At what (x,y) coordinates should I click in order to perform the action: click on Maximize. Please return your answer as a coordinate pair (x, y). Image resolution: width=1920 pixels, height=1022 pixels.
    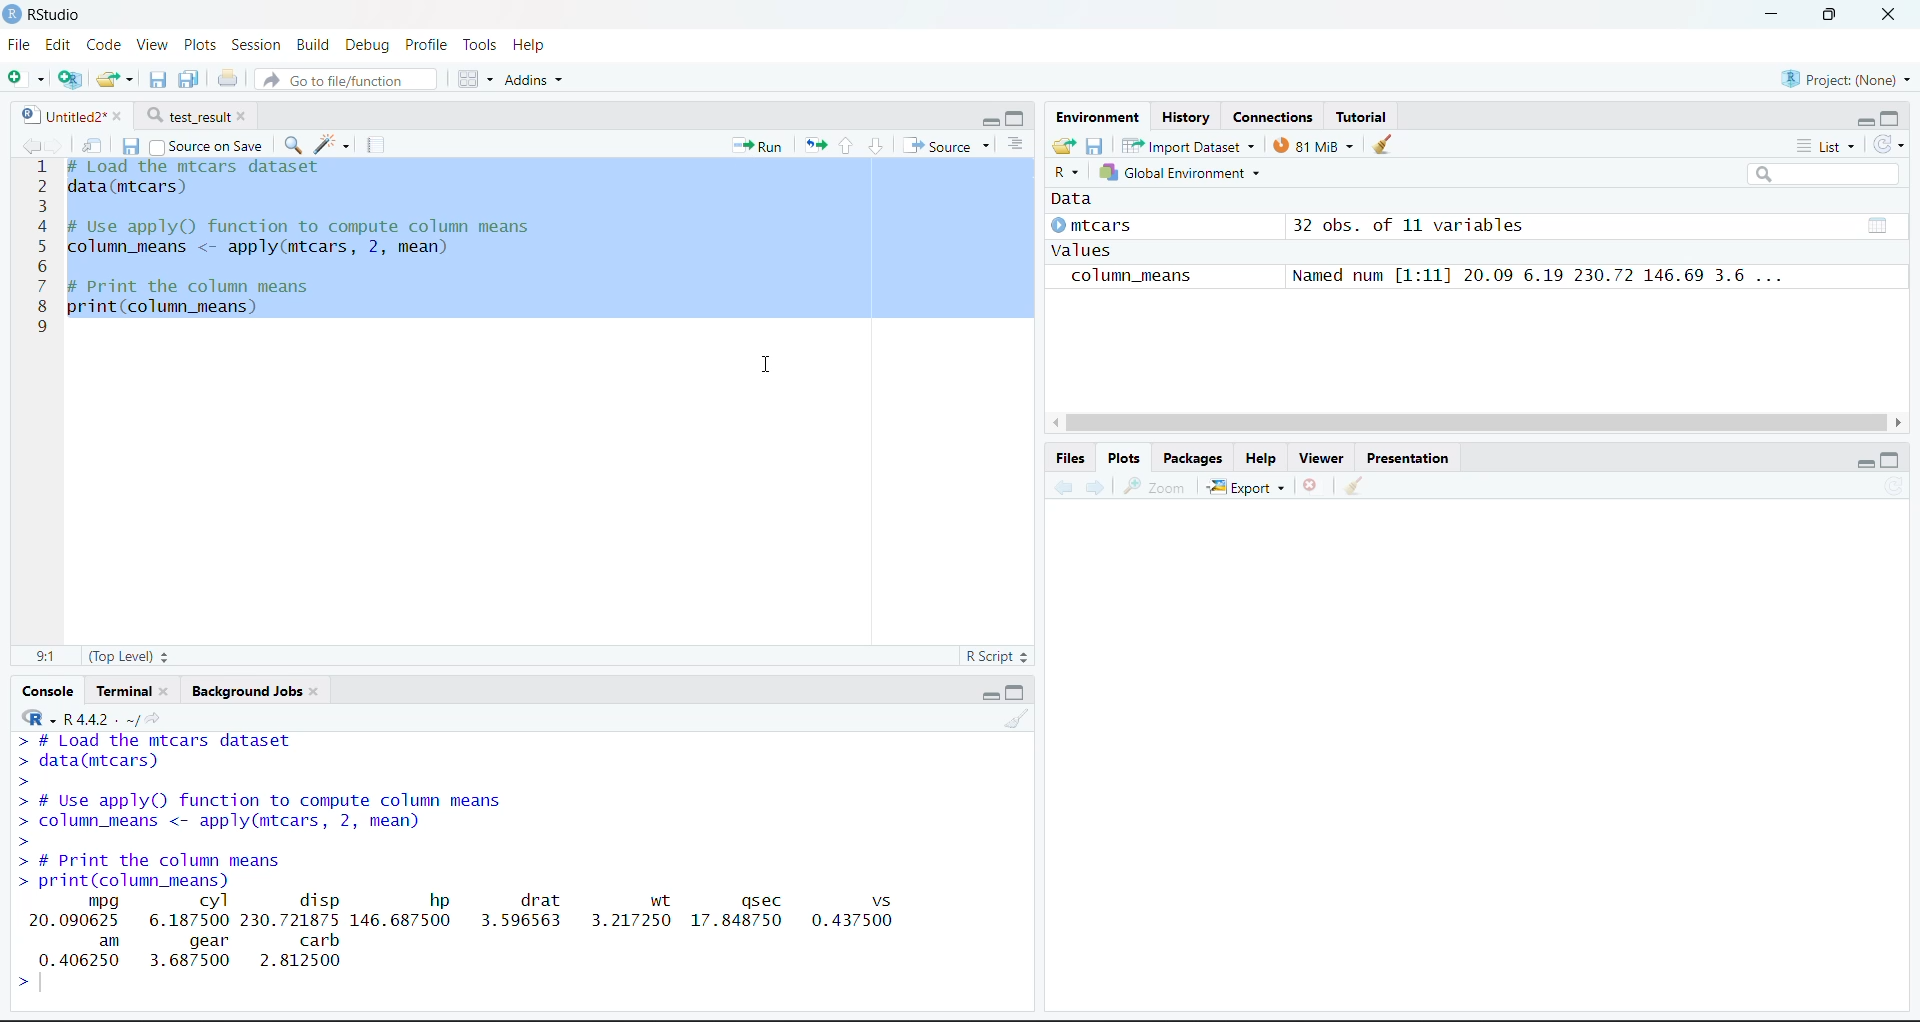
    Looking at the image, I should click on (1015, 118).